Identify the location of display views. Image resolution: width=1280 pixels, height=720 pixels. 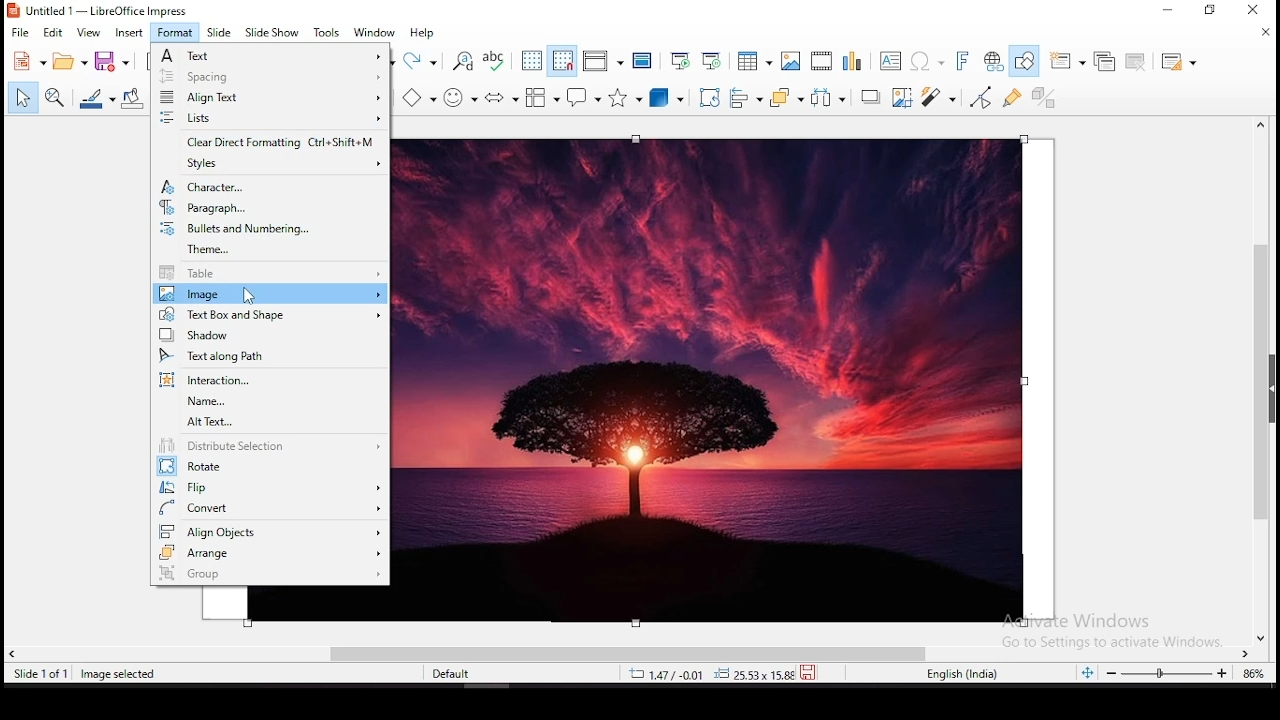
(604, 62).